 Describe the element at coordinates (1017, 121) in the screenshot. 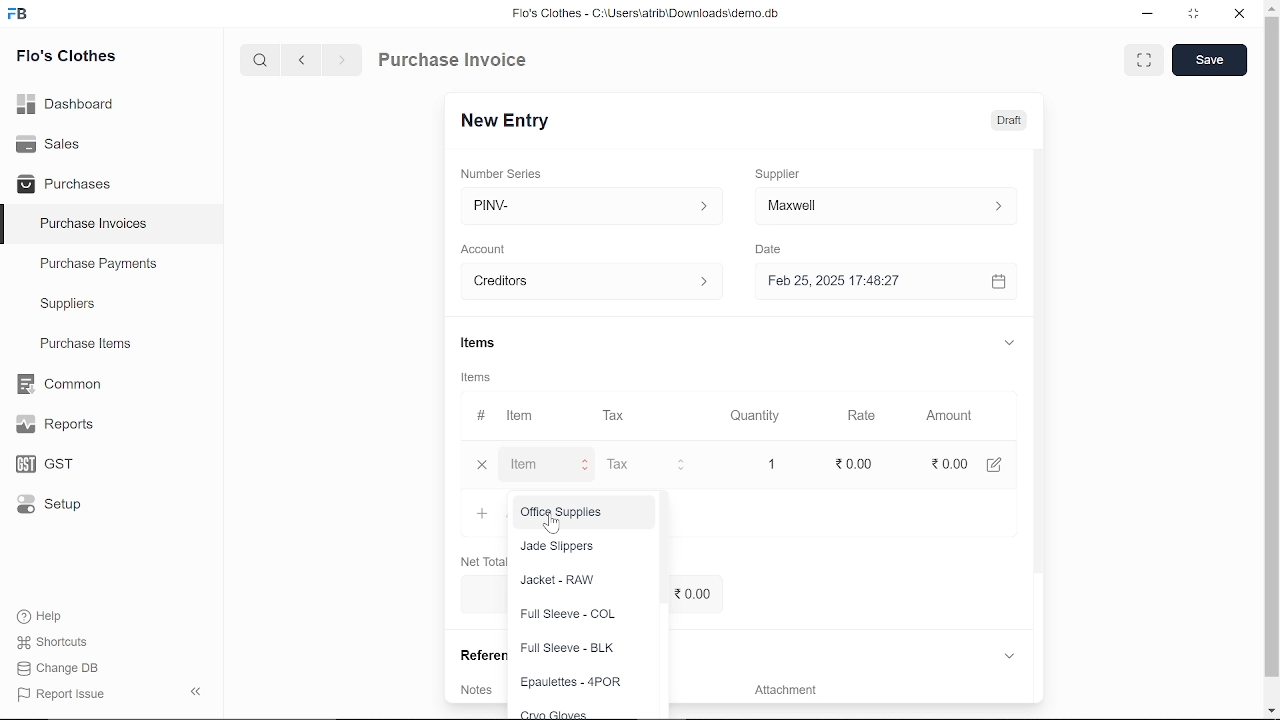

I see `Draft` at that location.